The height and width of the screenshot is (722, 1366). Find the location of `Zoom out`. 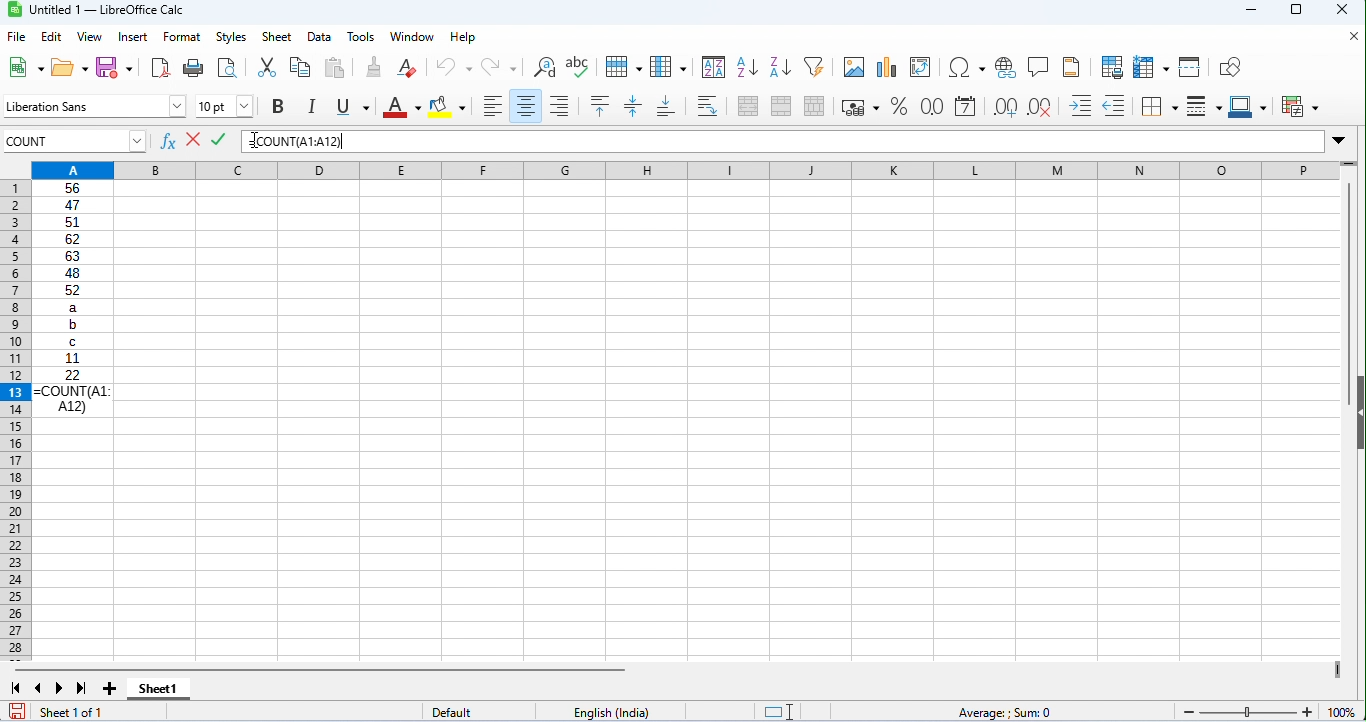

Zoom out is located at coordinates (1189, 713).